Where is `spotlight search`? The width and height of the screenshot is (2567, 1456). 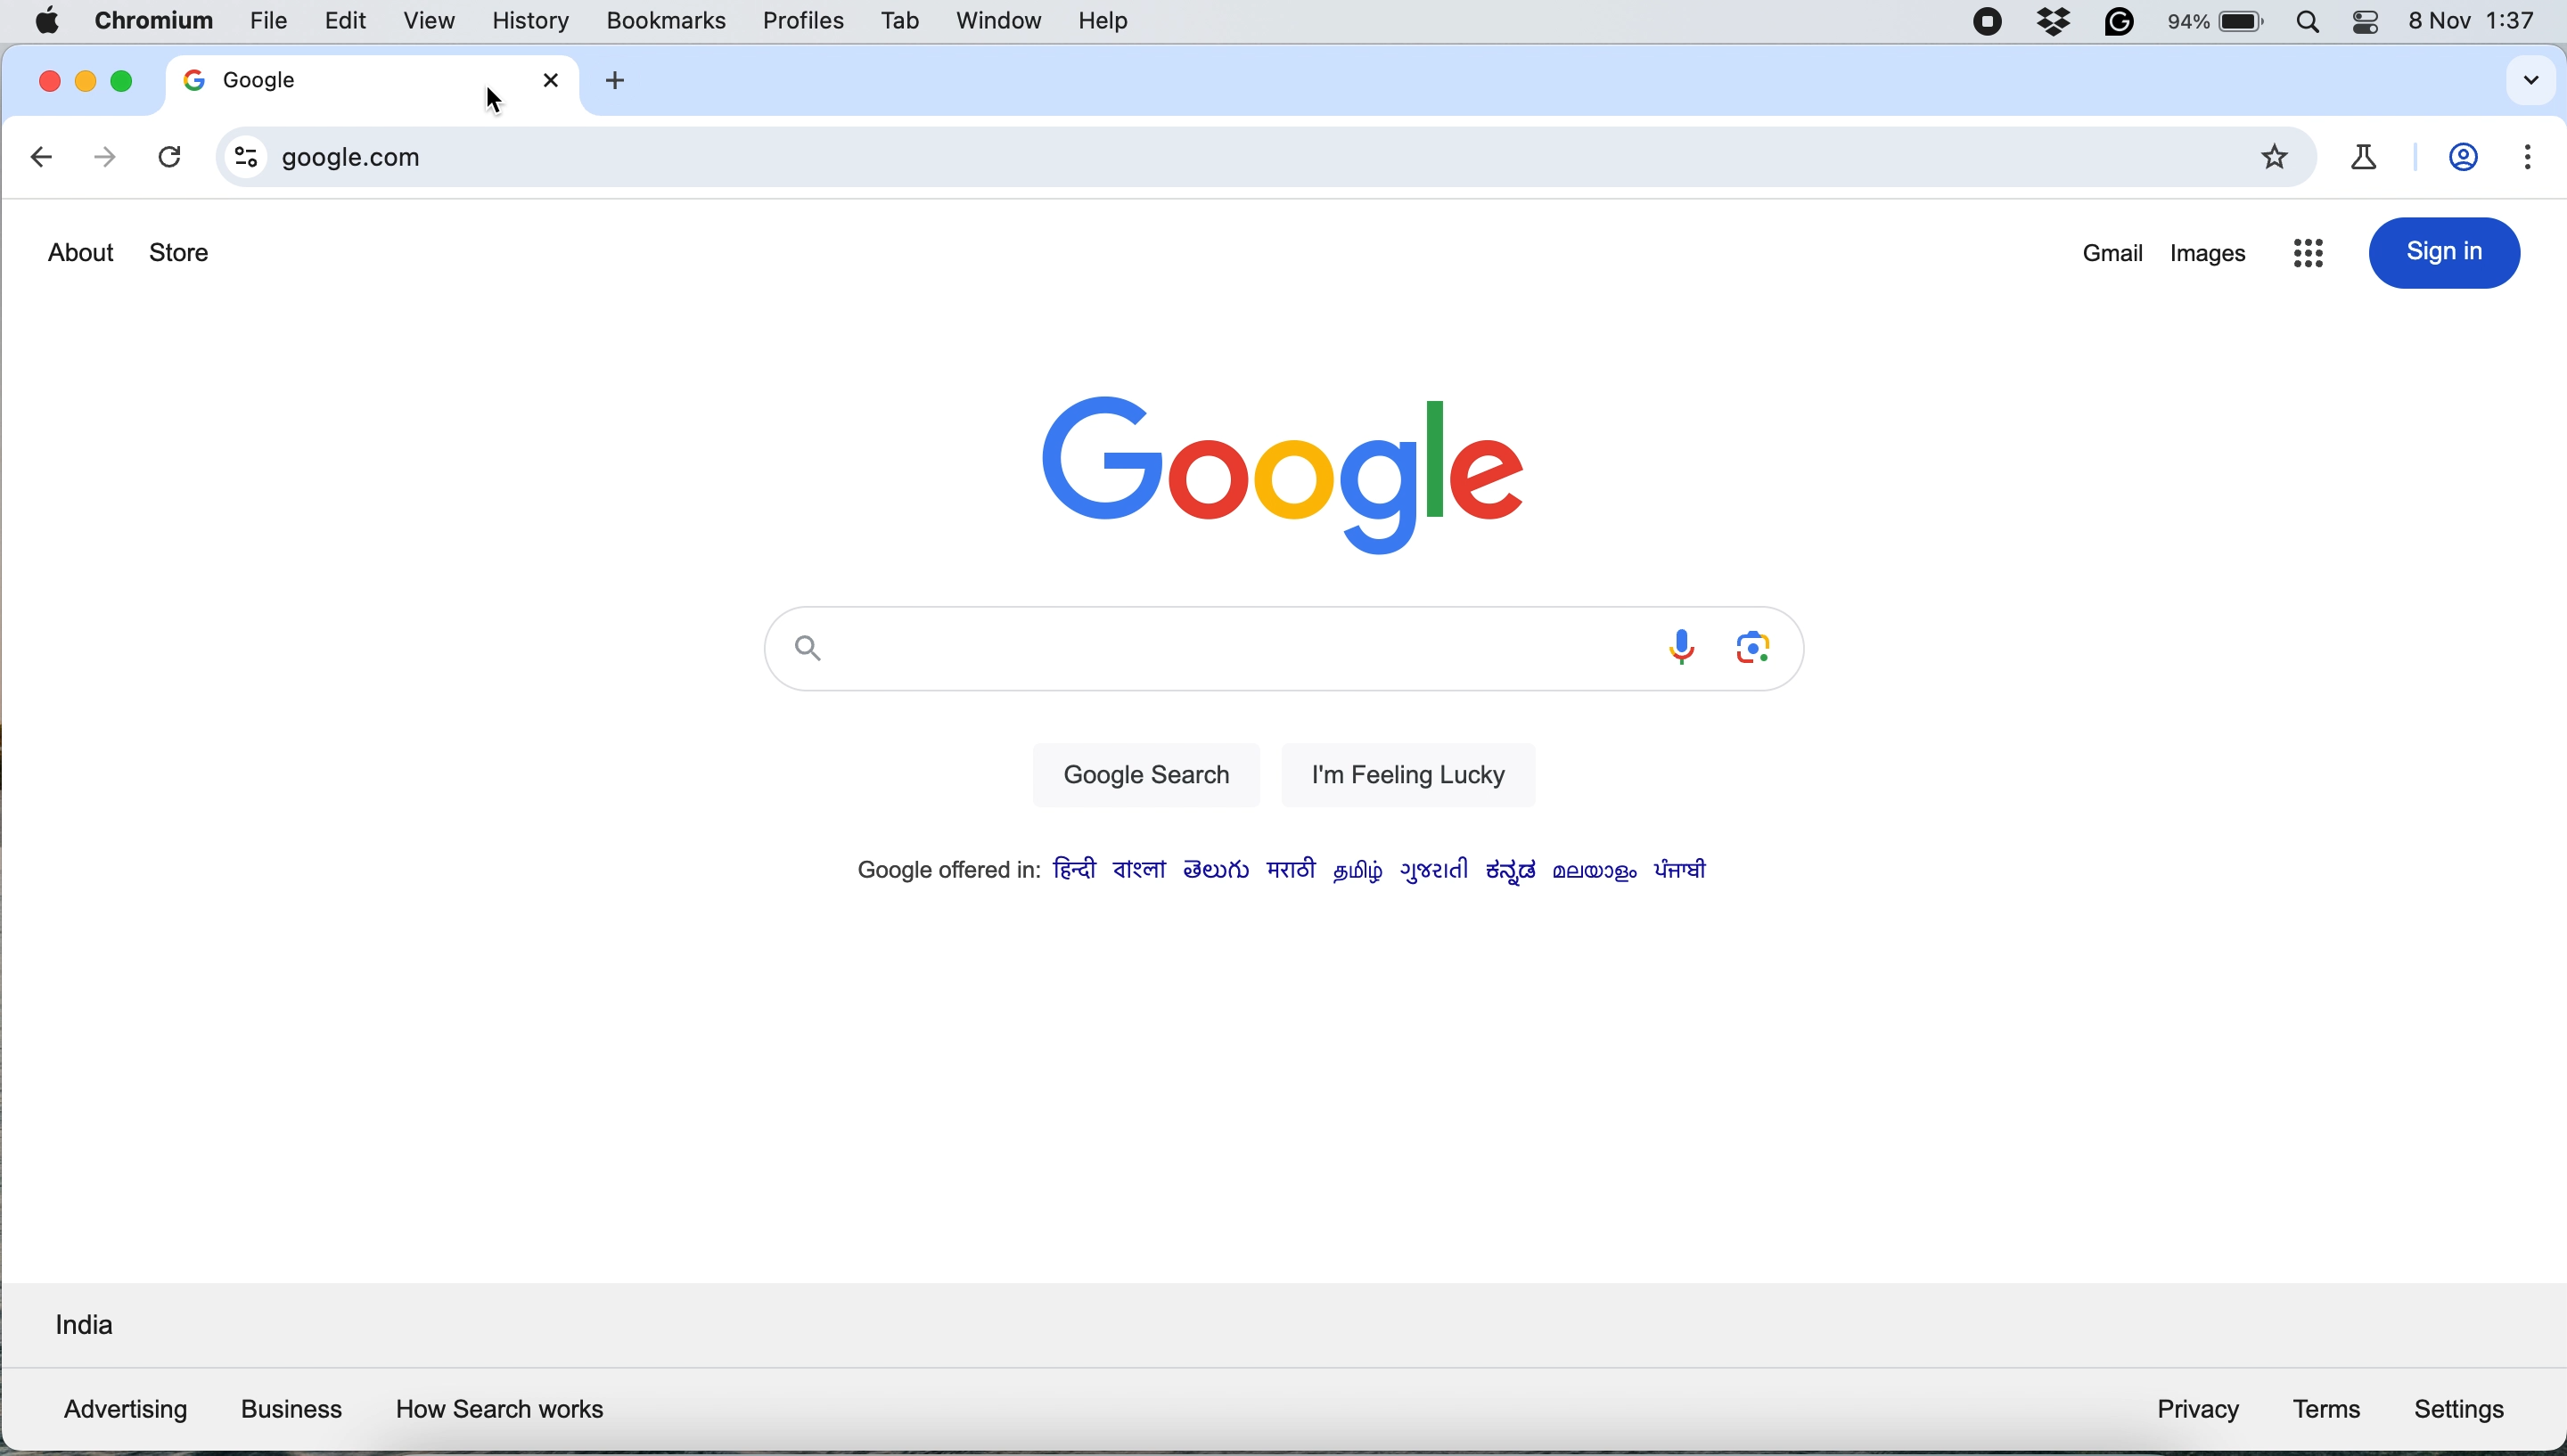
spotlight search is located at coordinates (2318, 24).